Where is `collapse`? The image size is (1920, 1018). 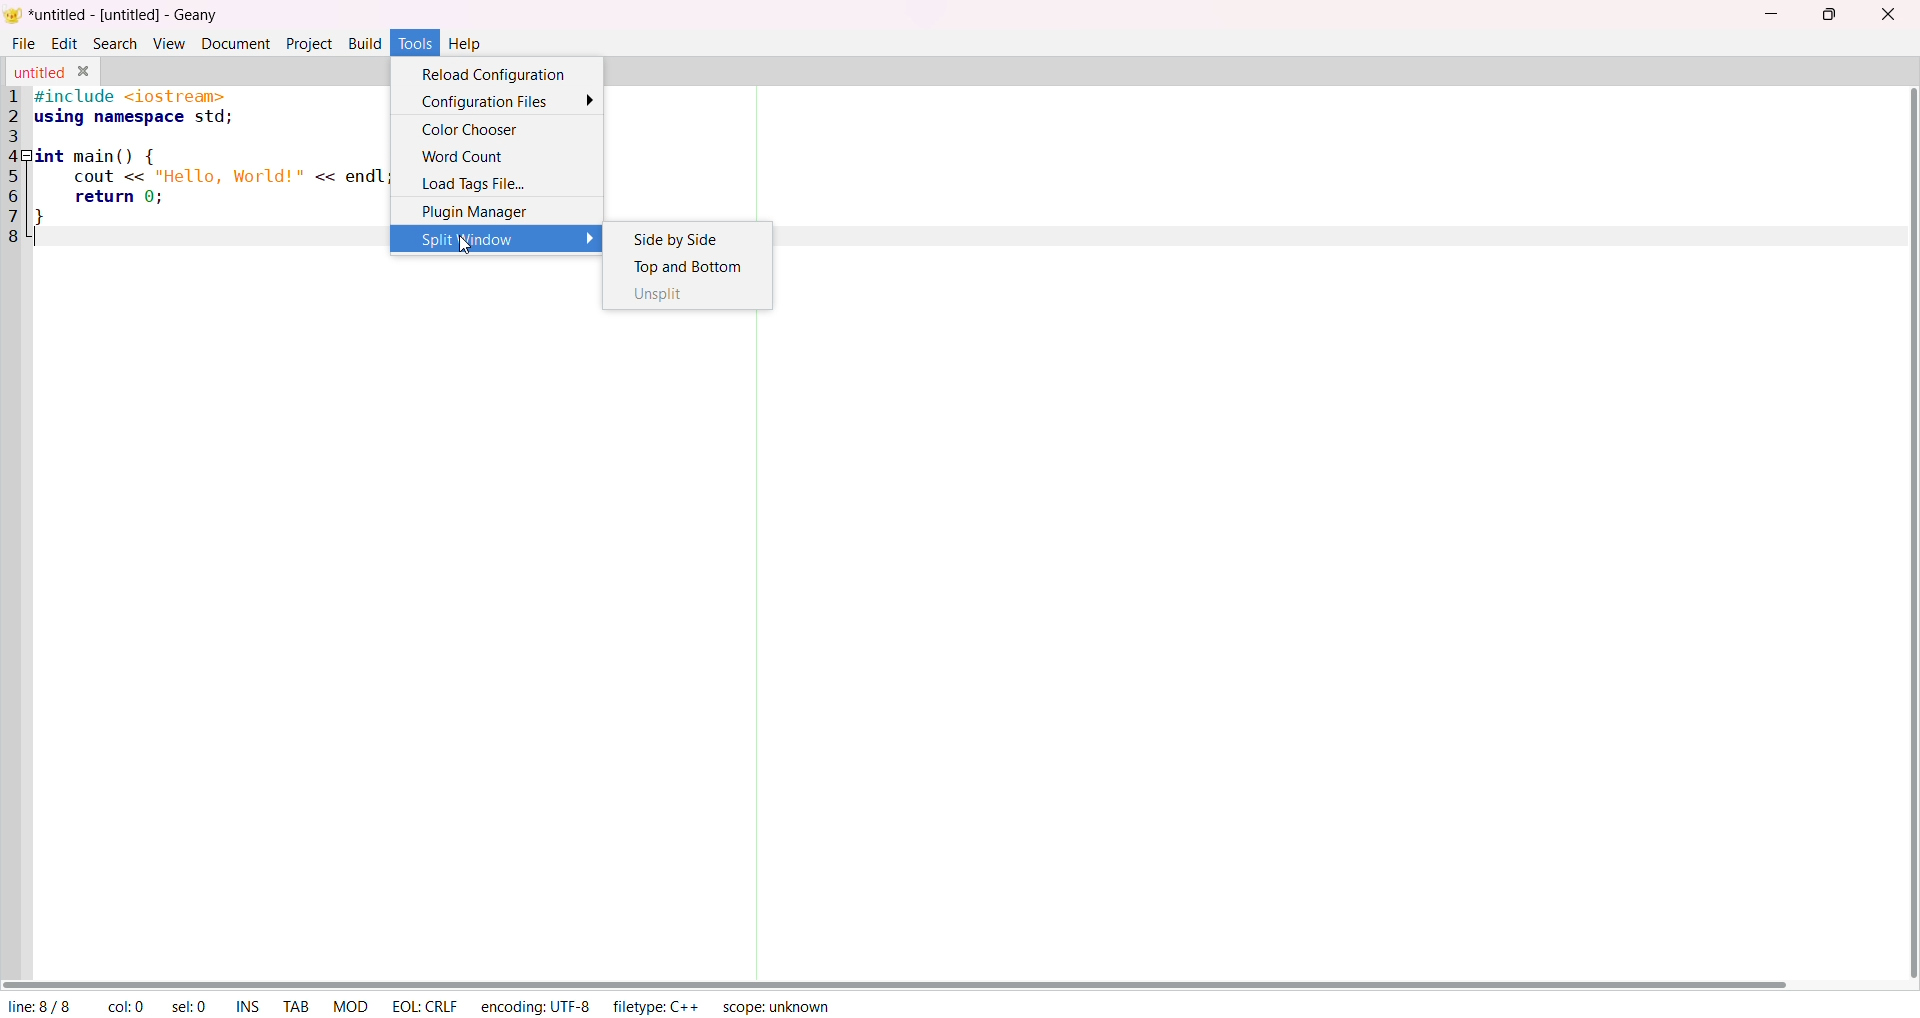 collapse is located at coordinates (26, 158).